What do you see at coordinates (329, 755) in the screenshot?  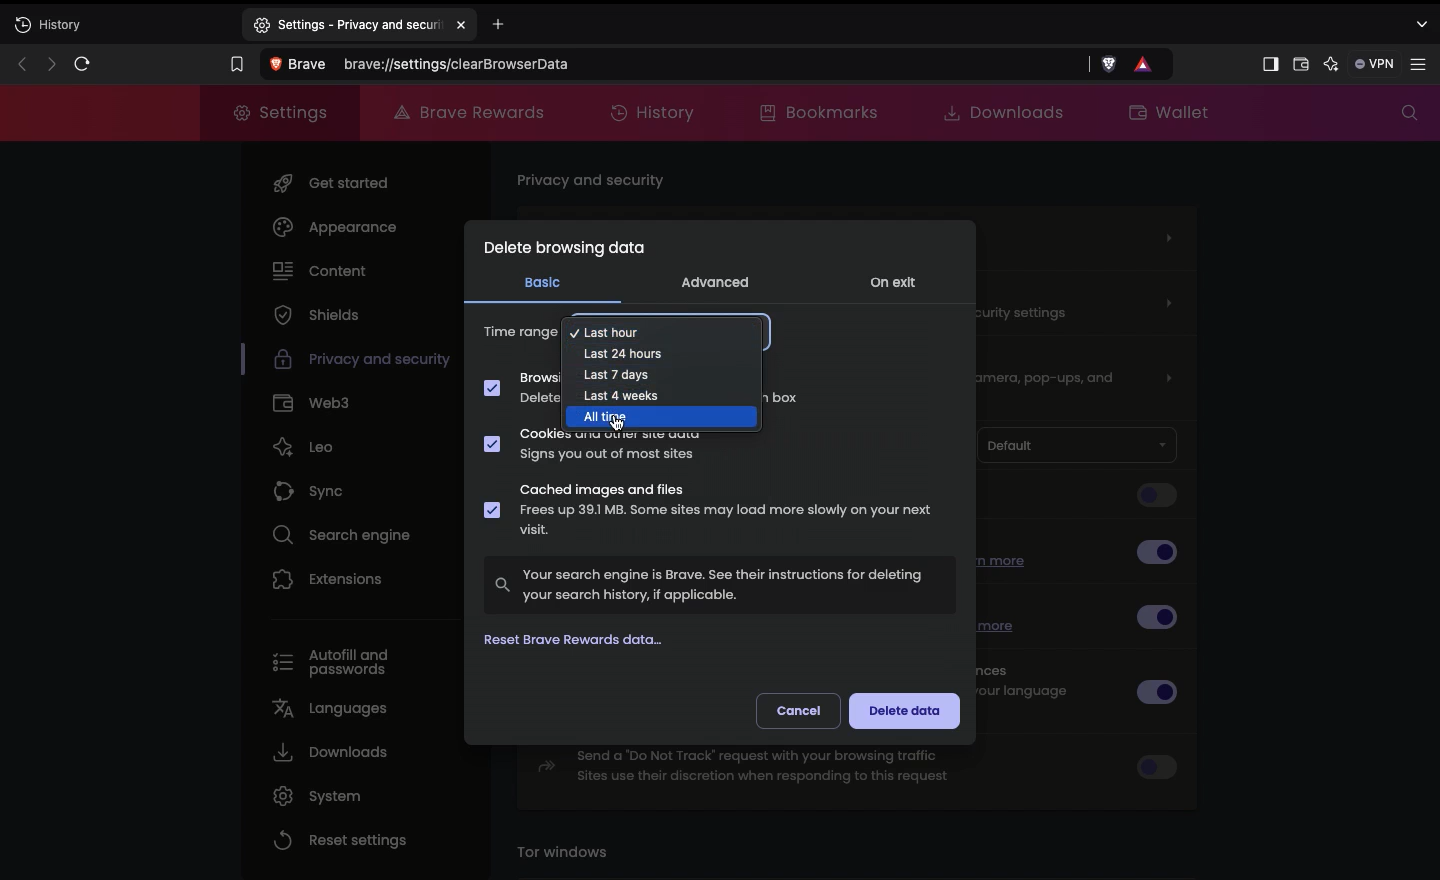 I see `Downloads` at bounding box center [329, 755].